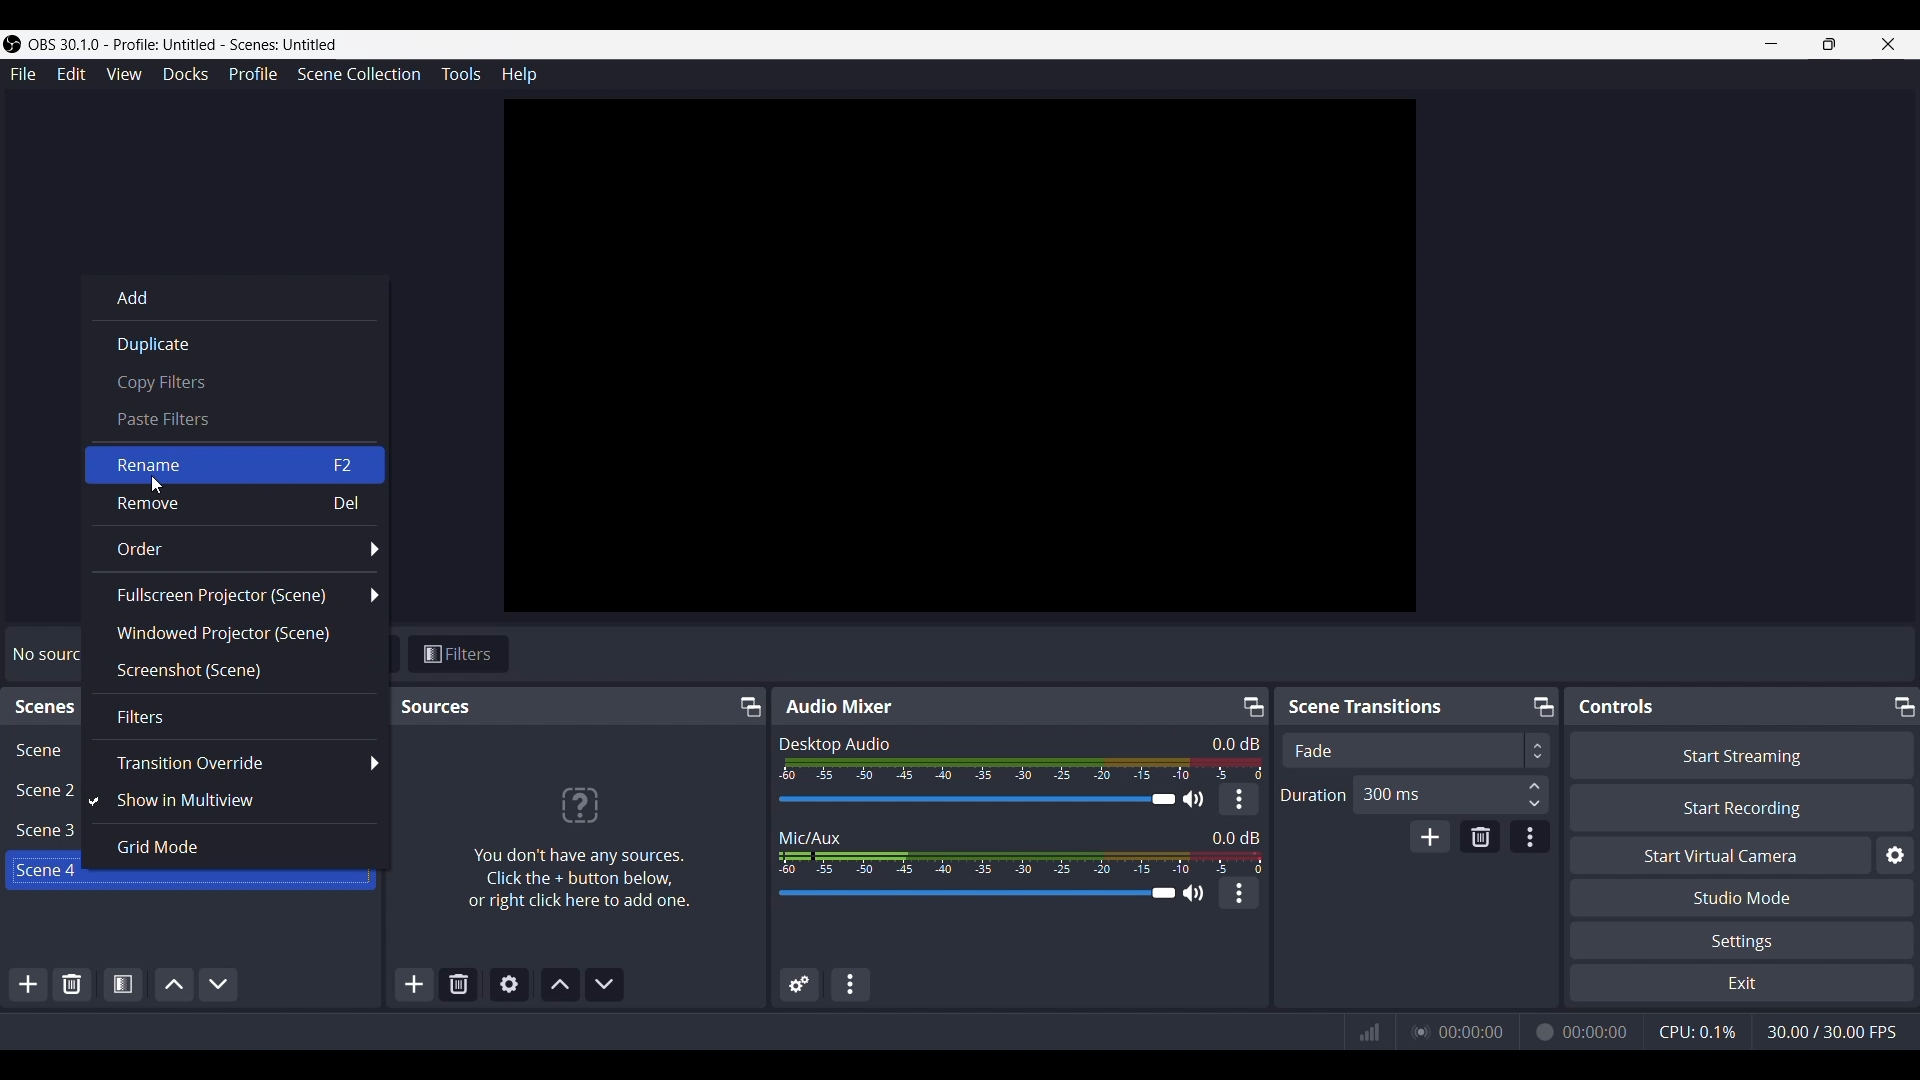 The width and height of the screenshot is (1920, 1080). I want to click on Duration Input, so click(1534, 794).